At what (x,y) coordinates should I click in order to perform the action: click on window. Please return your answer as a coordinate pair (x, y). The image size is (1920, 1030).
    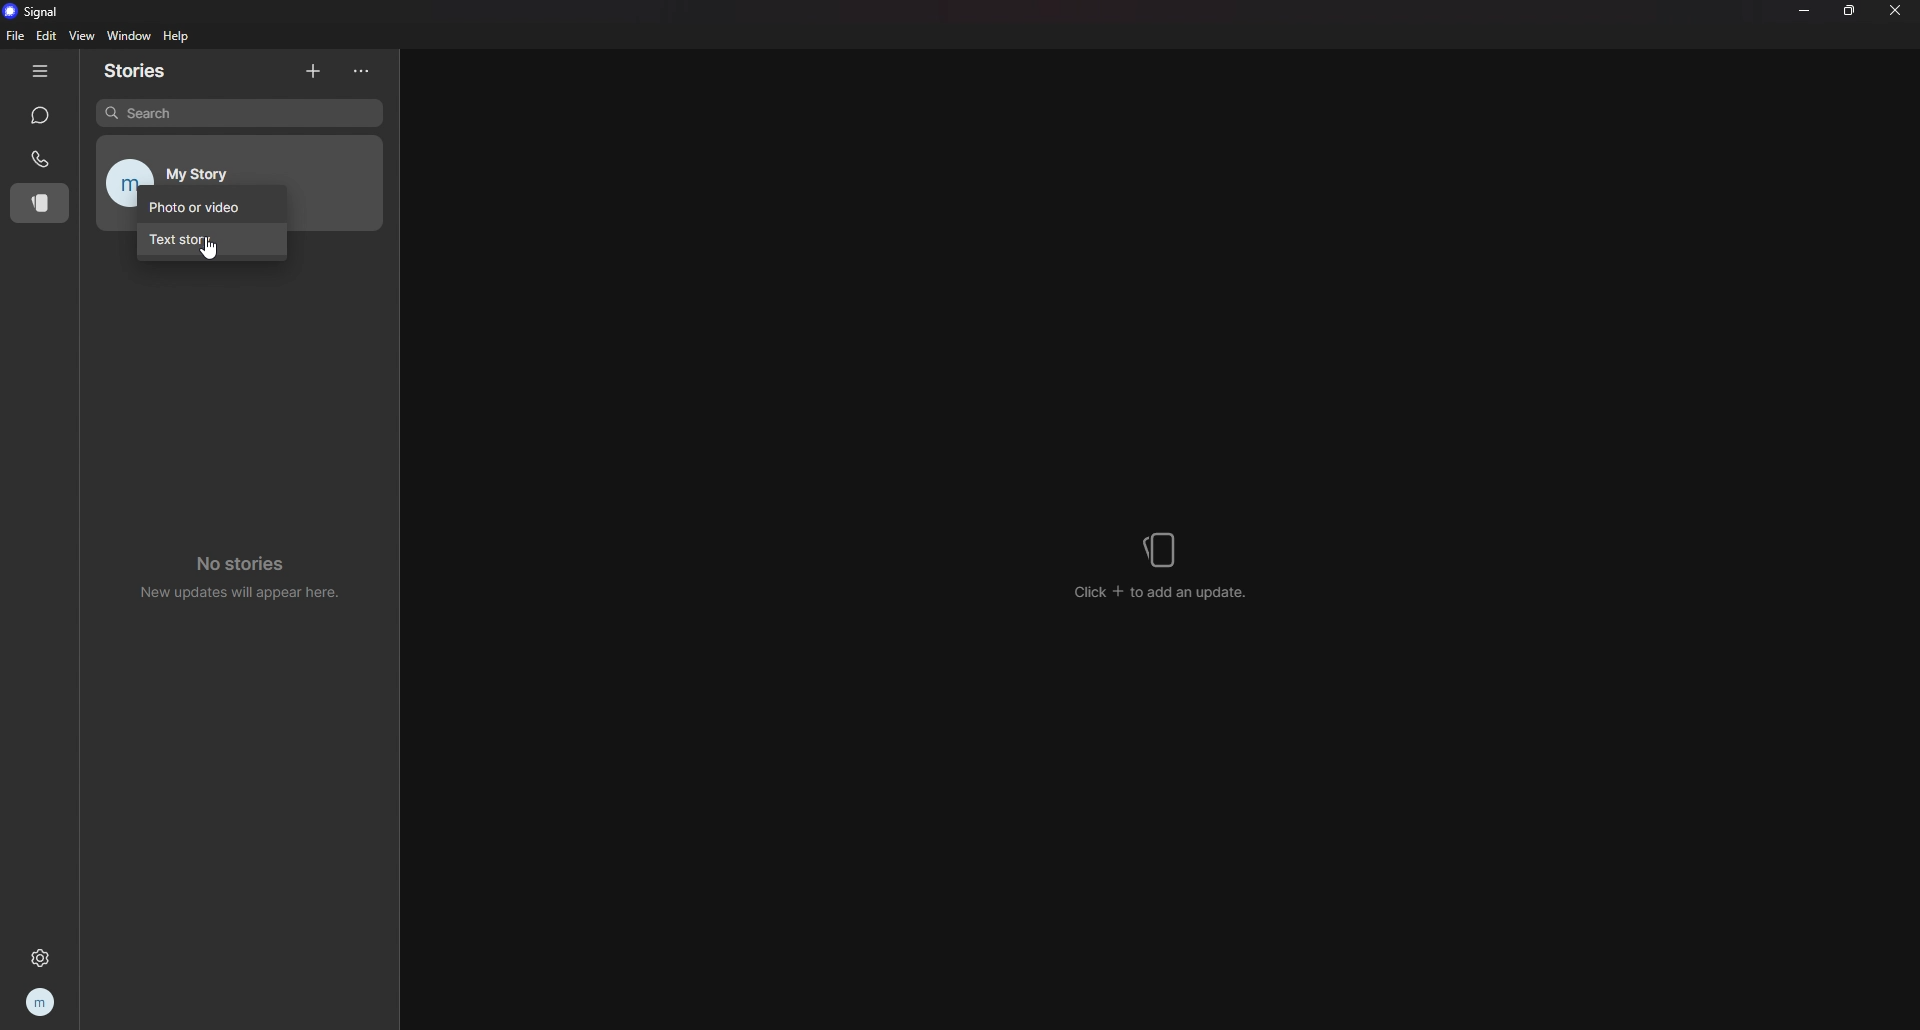
    Looking at the image, I should click on (128, 37).